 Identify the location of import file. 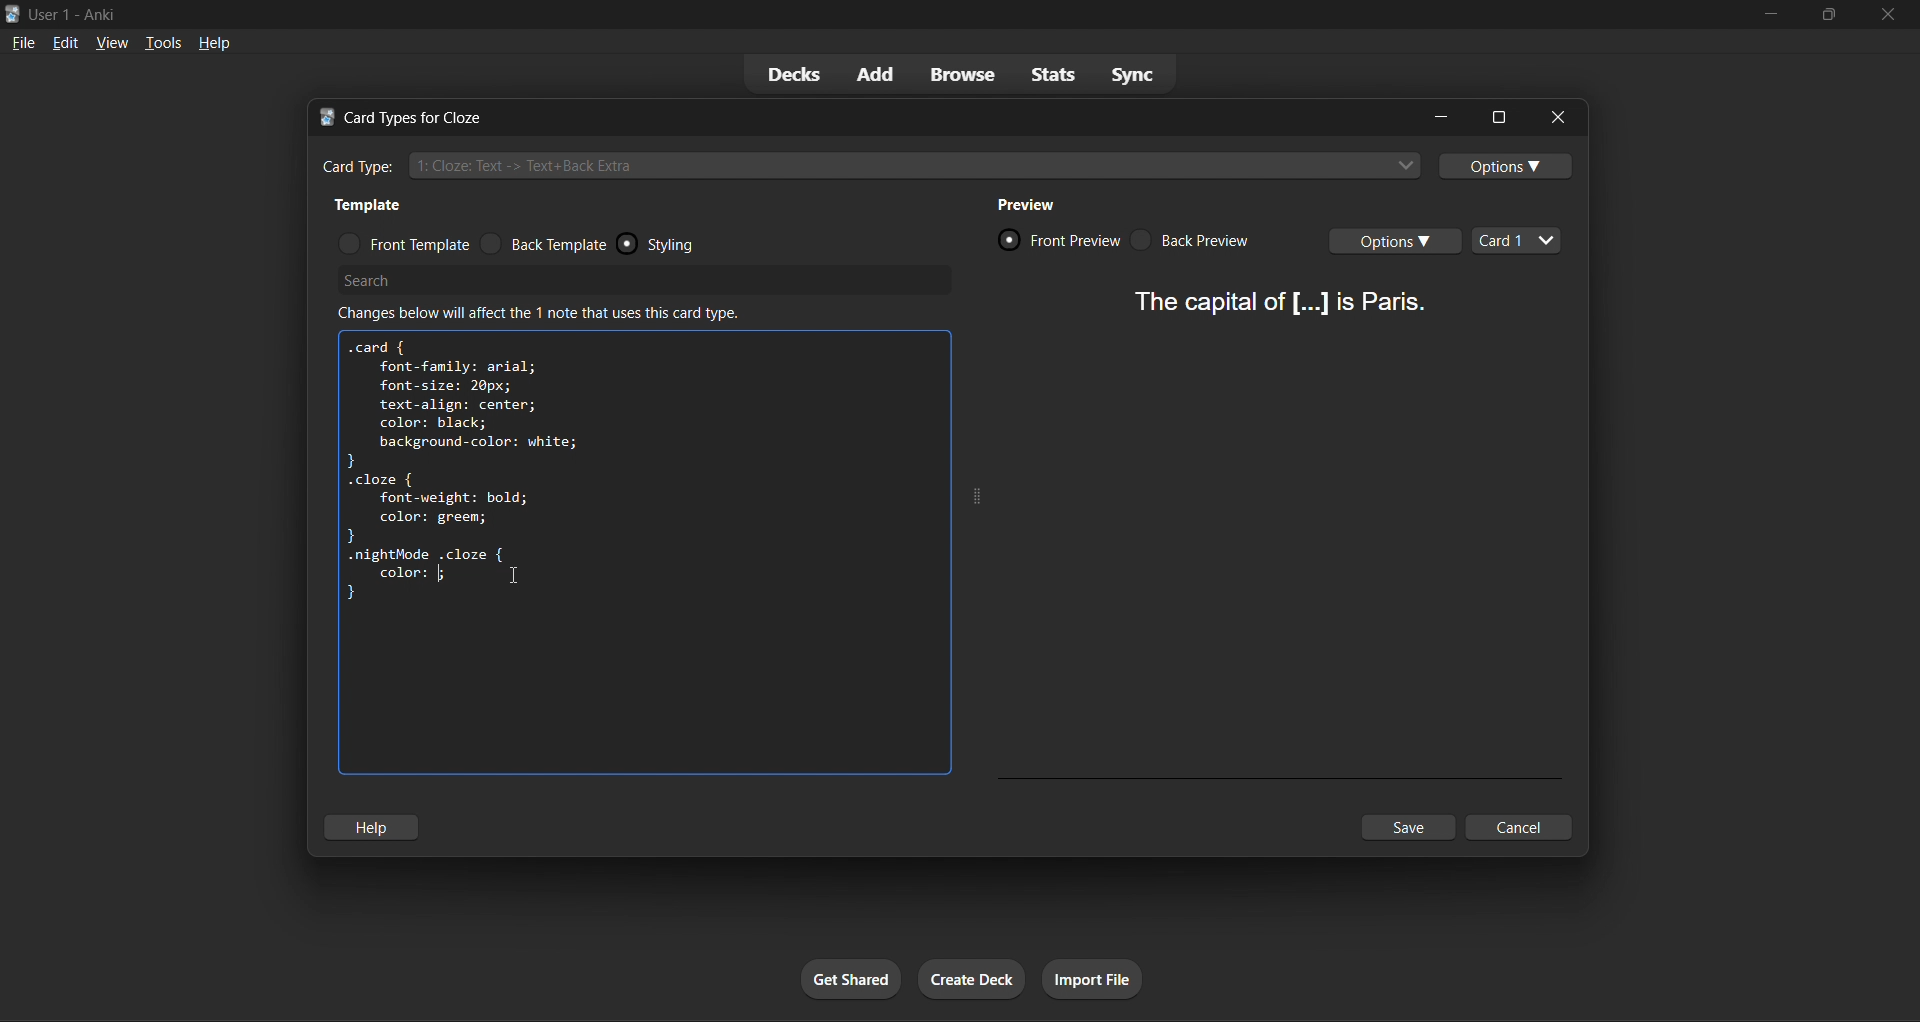
(1094, 975).